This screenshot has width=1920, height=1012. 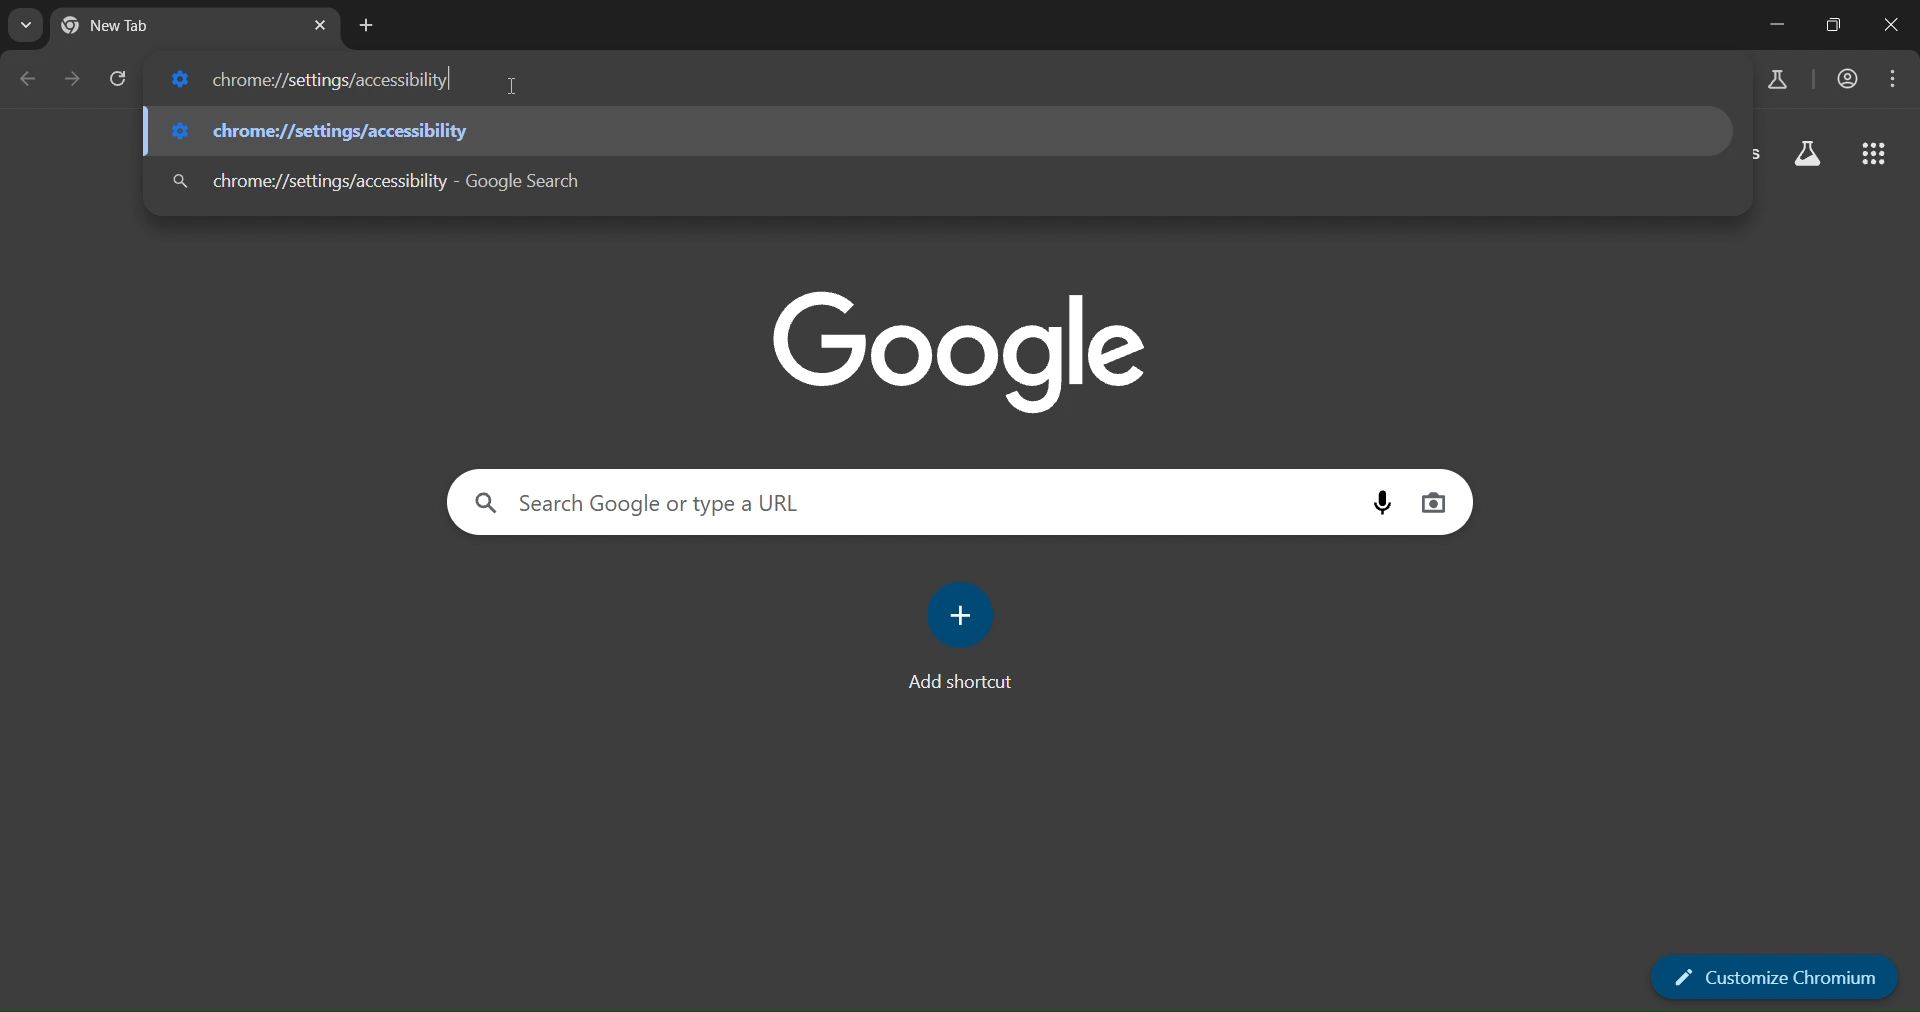 I want to click on reload page, so click(x=115, y=79).